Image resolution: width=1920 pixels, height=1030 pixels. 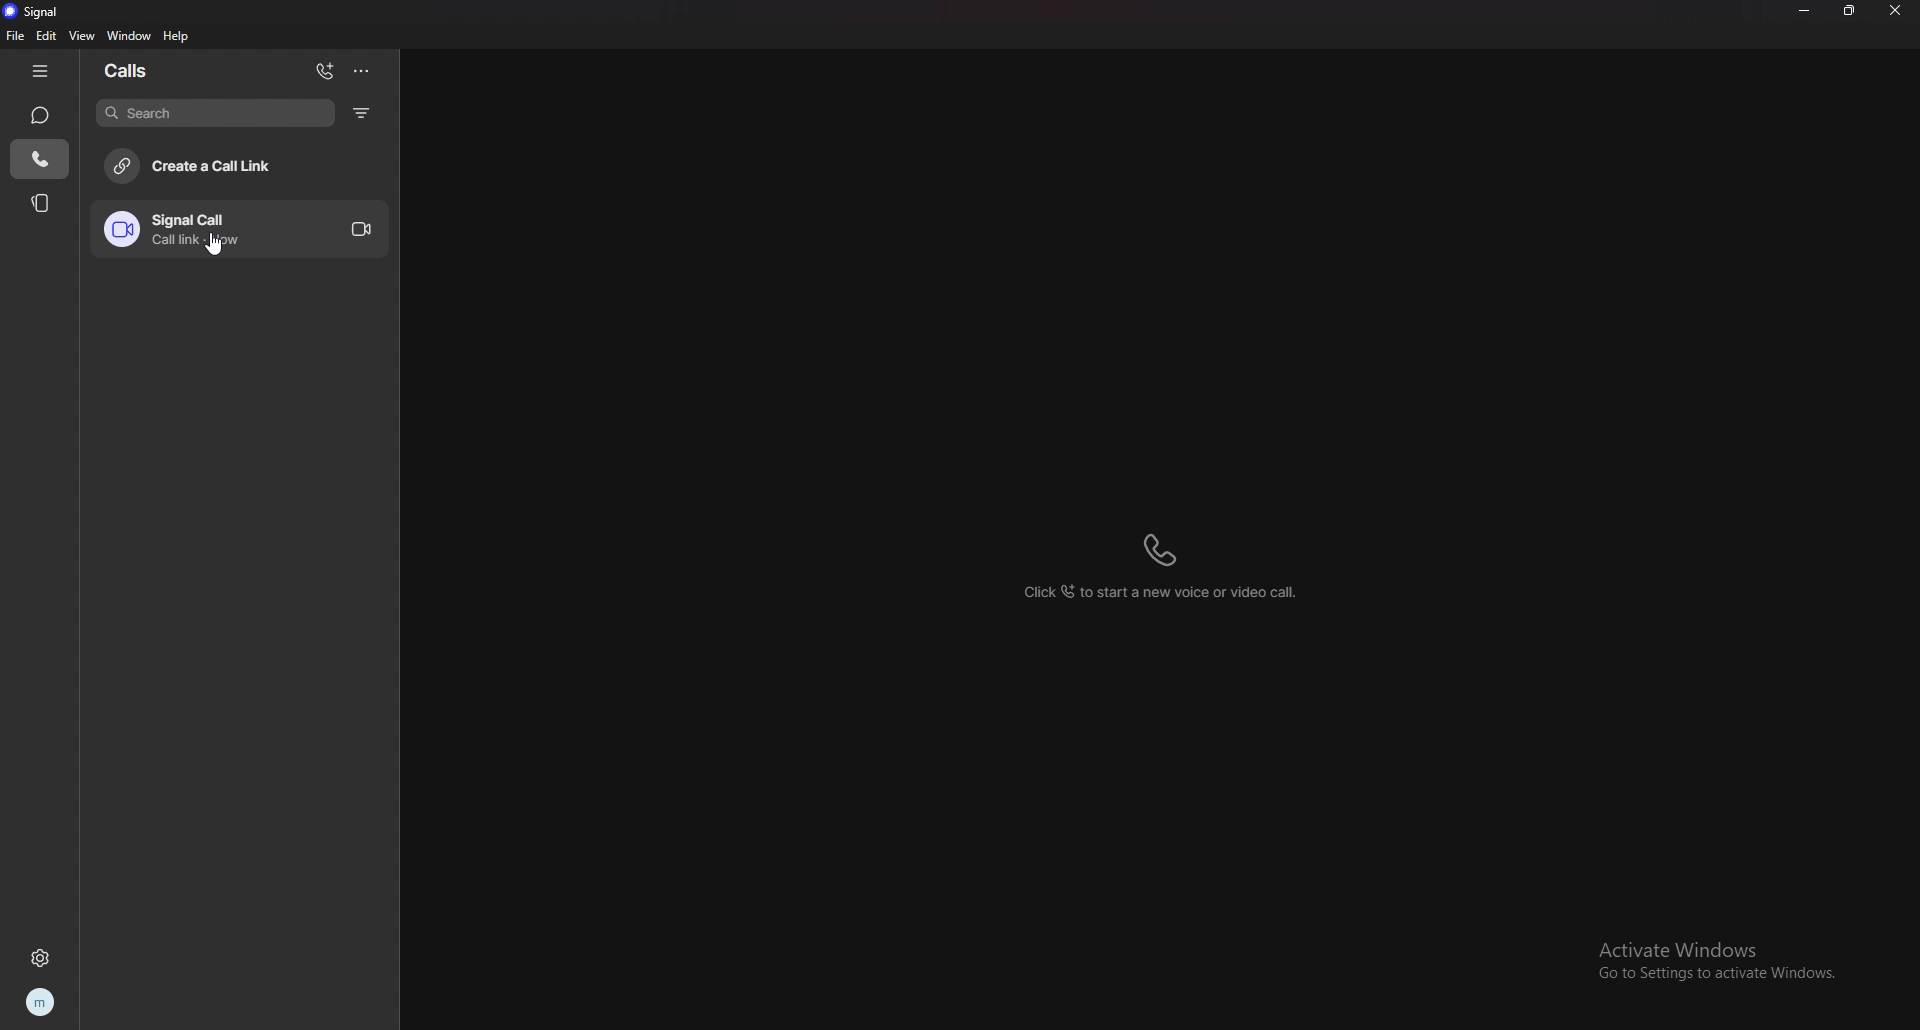 What do you see at coordinates (38, 162) in the screenshot?
I see `call` at bounding box center [38, 162].